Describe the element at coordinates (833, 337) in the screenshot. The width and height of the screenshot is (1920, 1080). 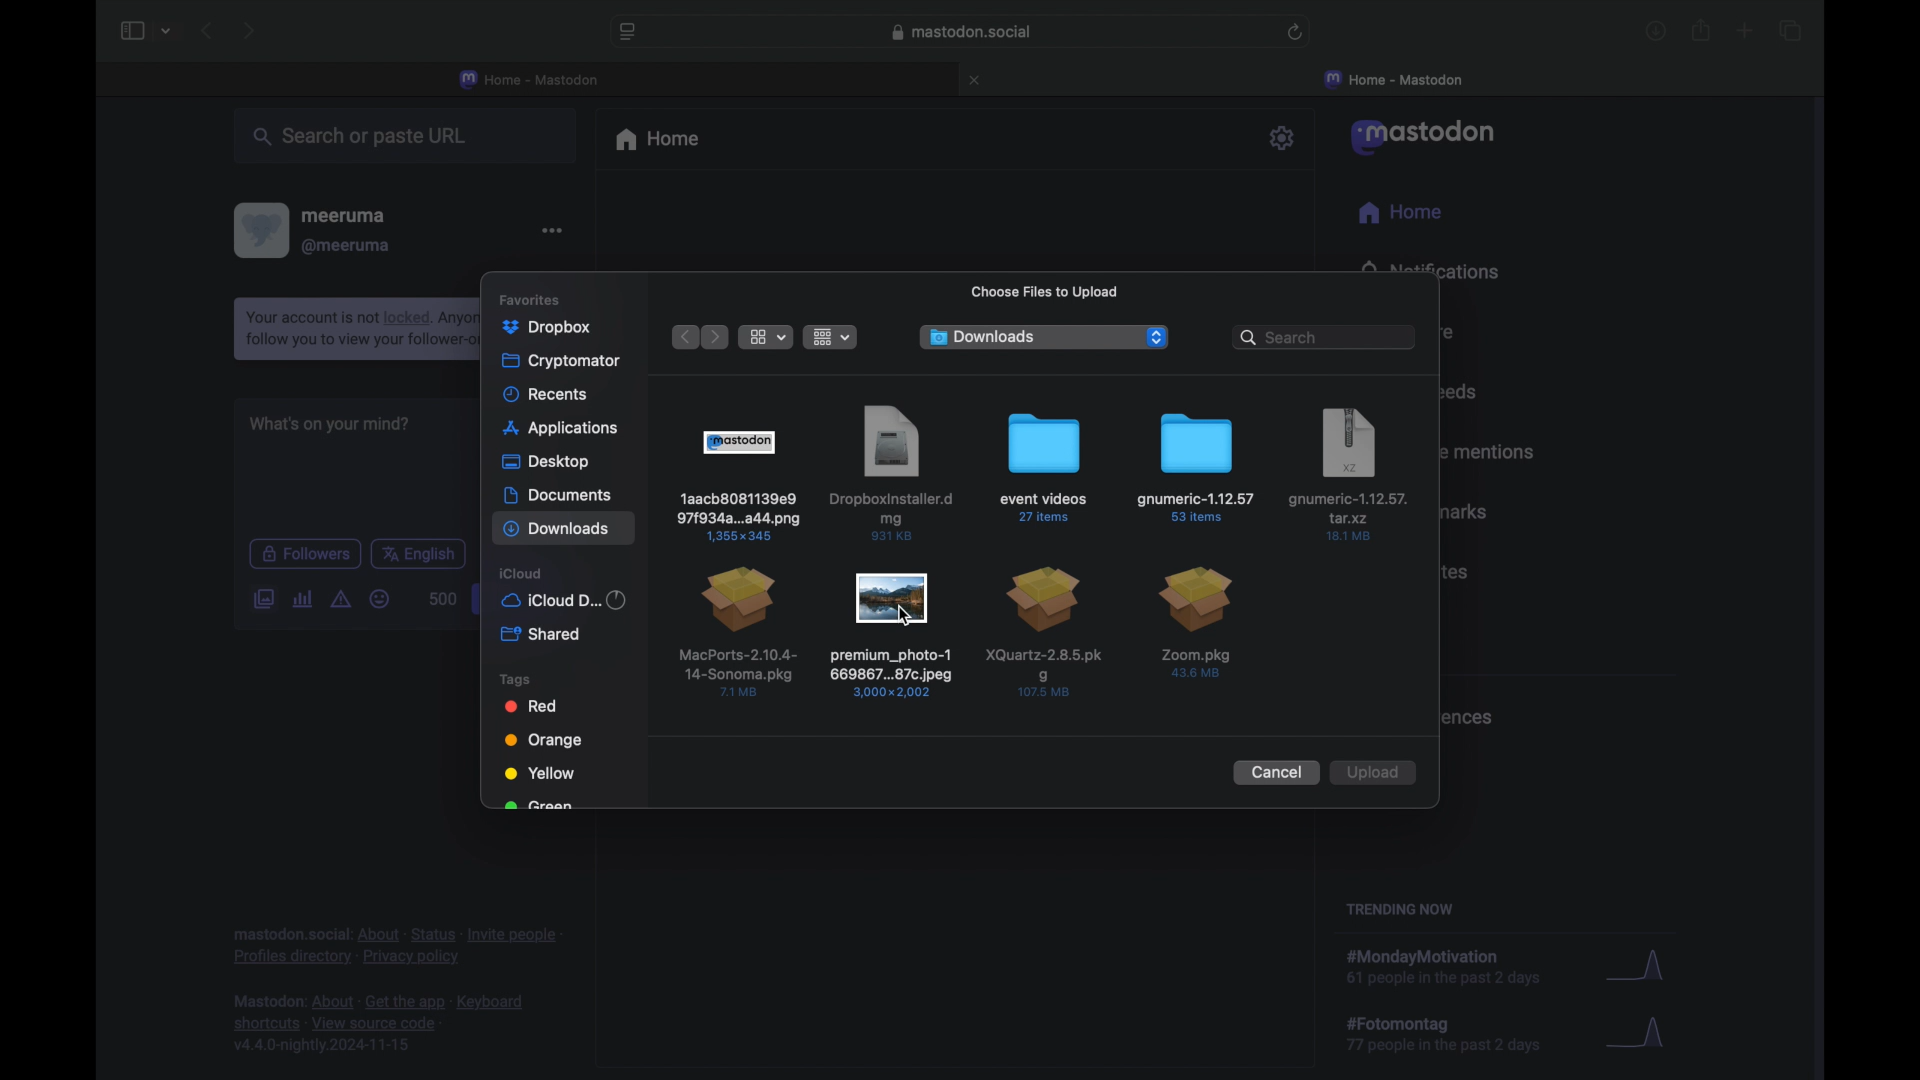
I see `show item grouping` at that location.